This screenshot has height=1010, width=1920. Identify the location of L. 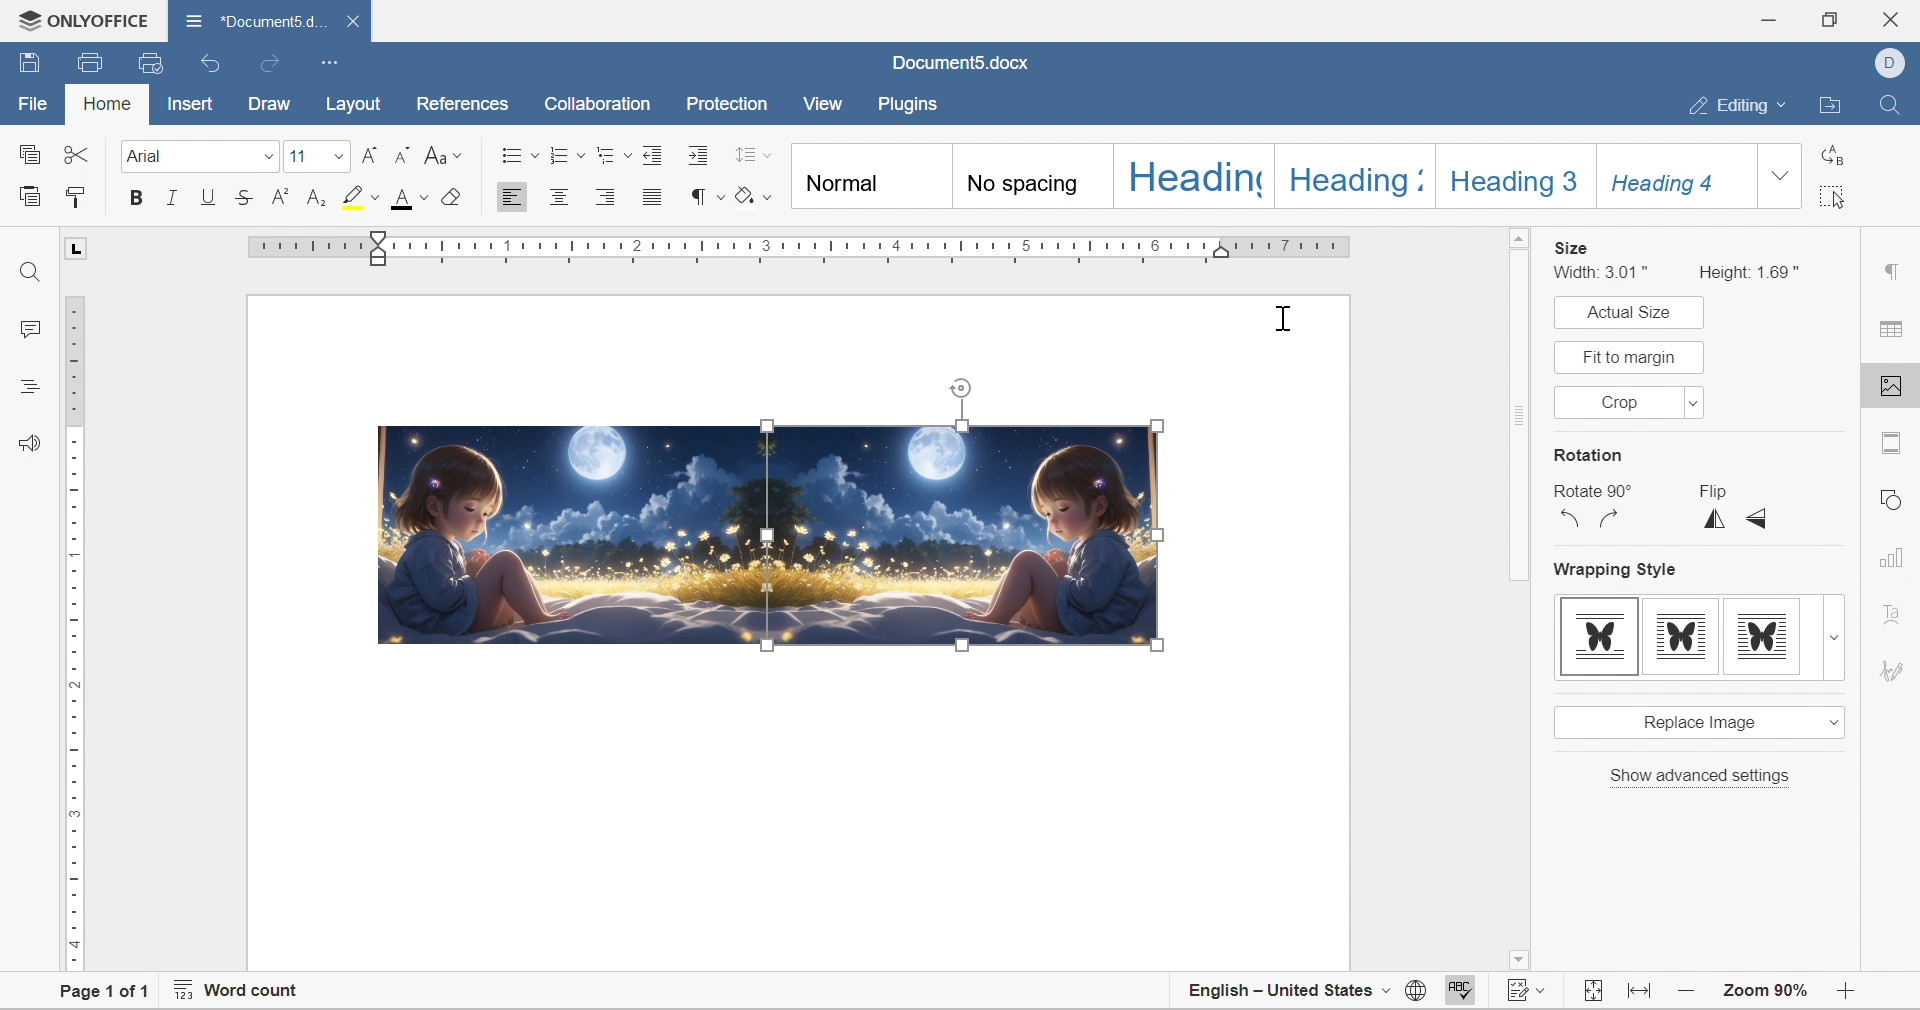
(75, 247).